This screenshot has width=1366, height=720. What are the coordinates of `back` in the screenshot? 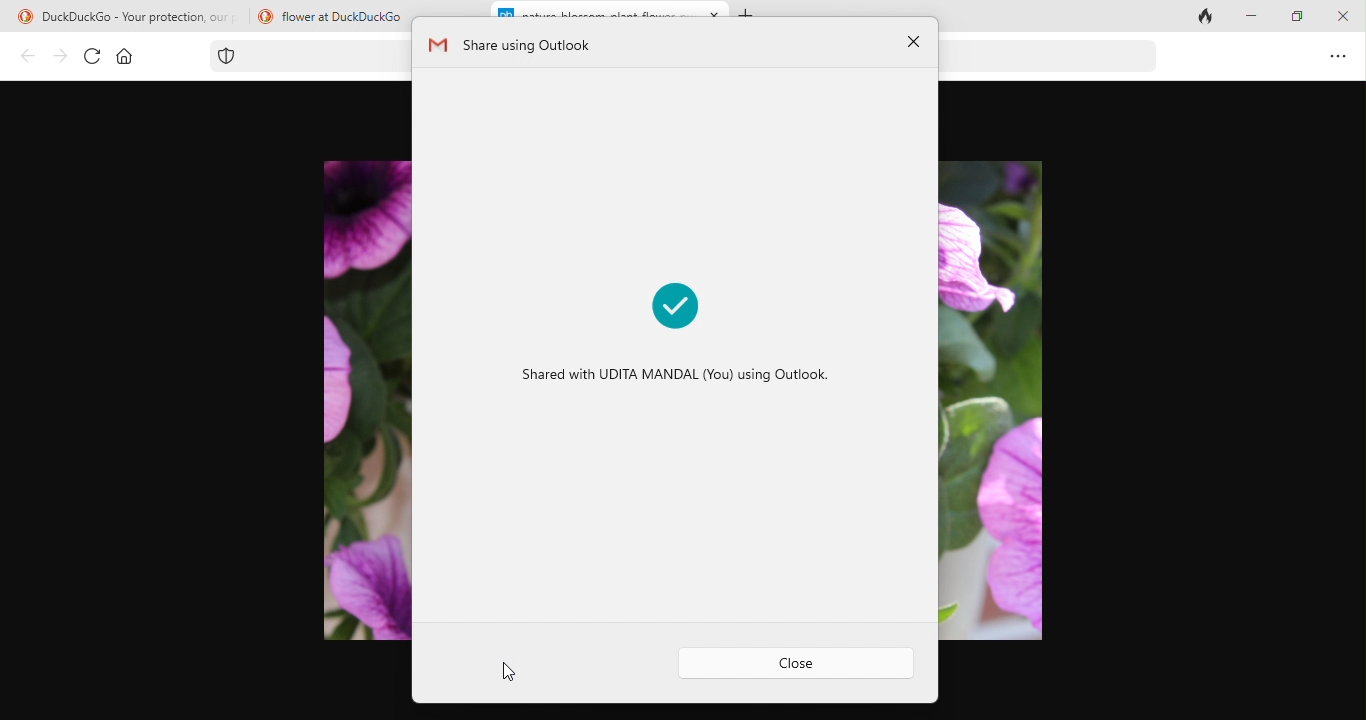 It's located at (23, 58).